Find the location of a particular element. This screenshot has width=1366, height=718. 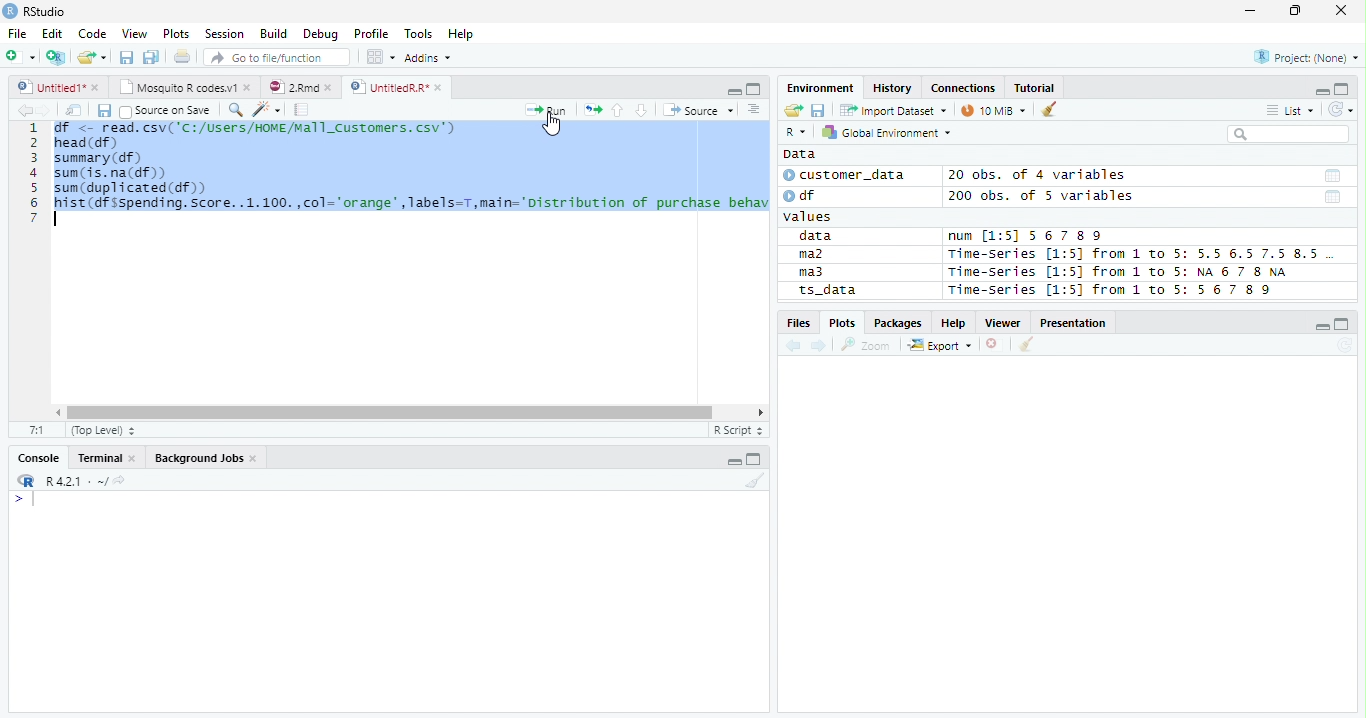

Tools is located at coordinates (422, 32).